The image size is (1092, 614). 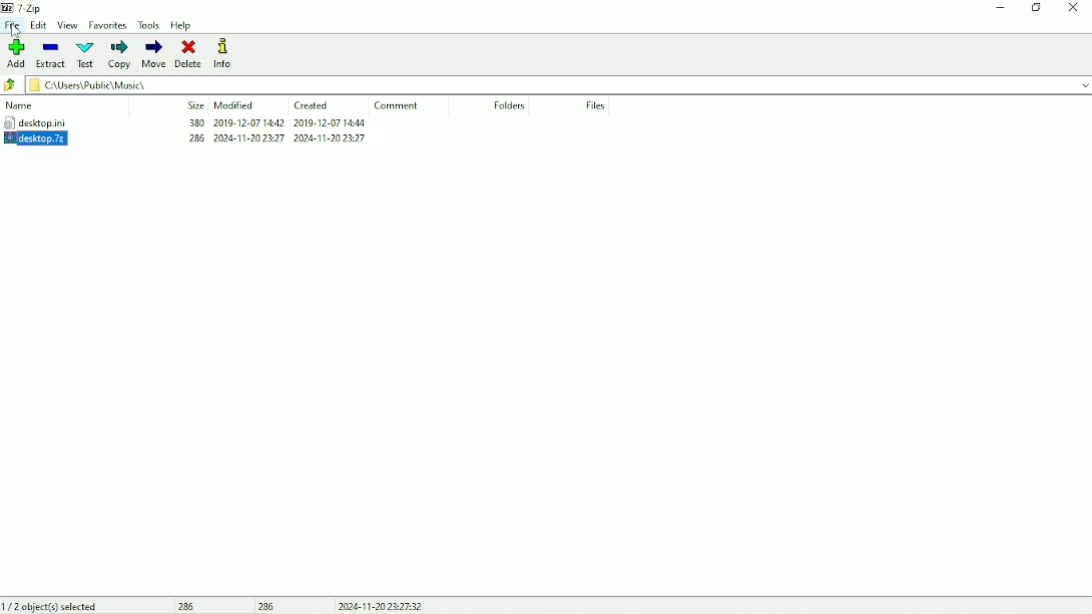 I want to click on Files, so click(x=593, y=105).